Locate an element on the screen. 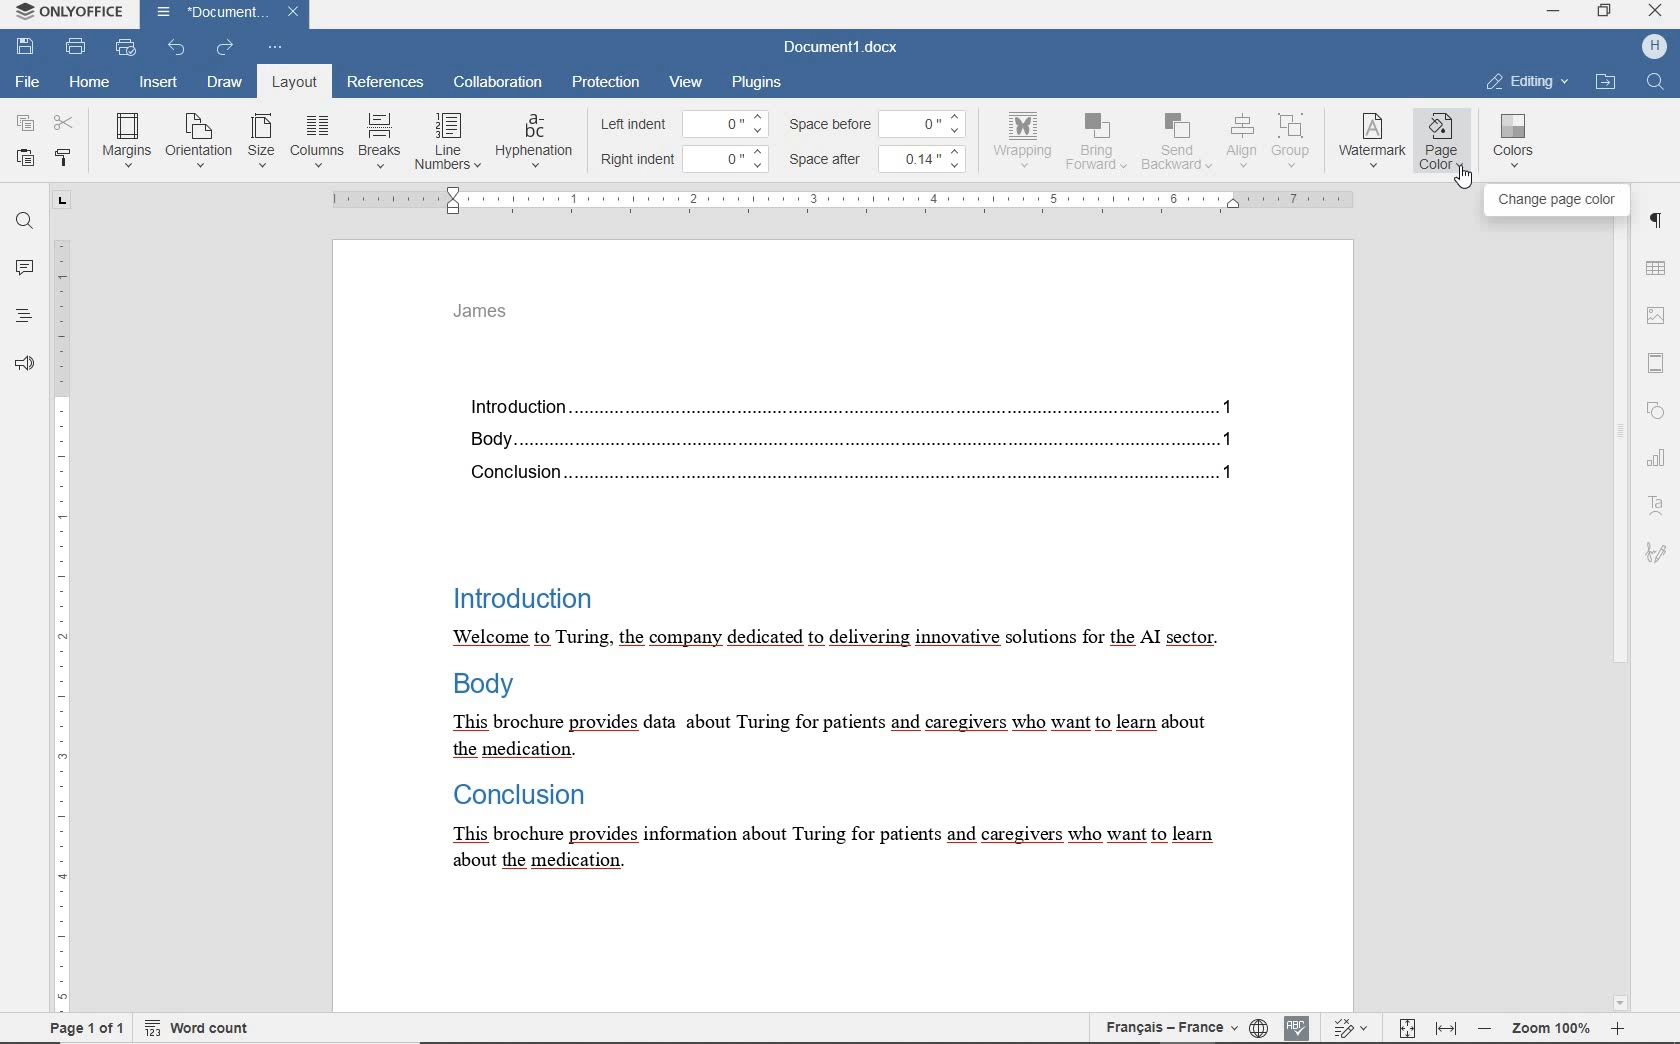 The width and height of the screenshot is (1680, 1044). ruler is located at coordinates (847, 201).